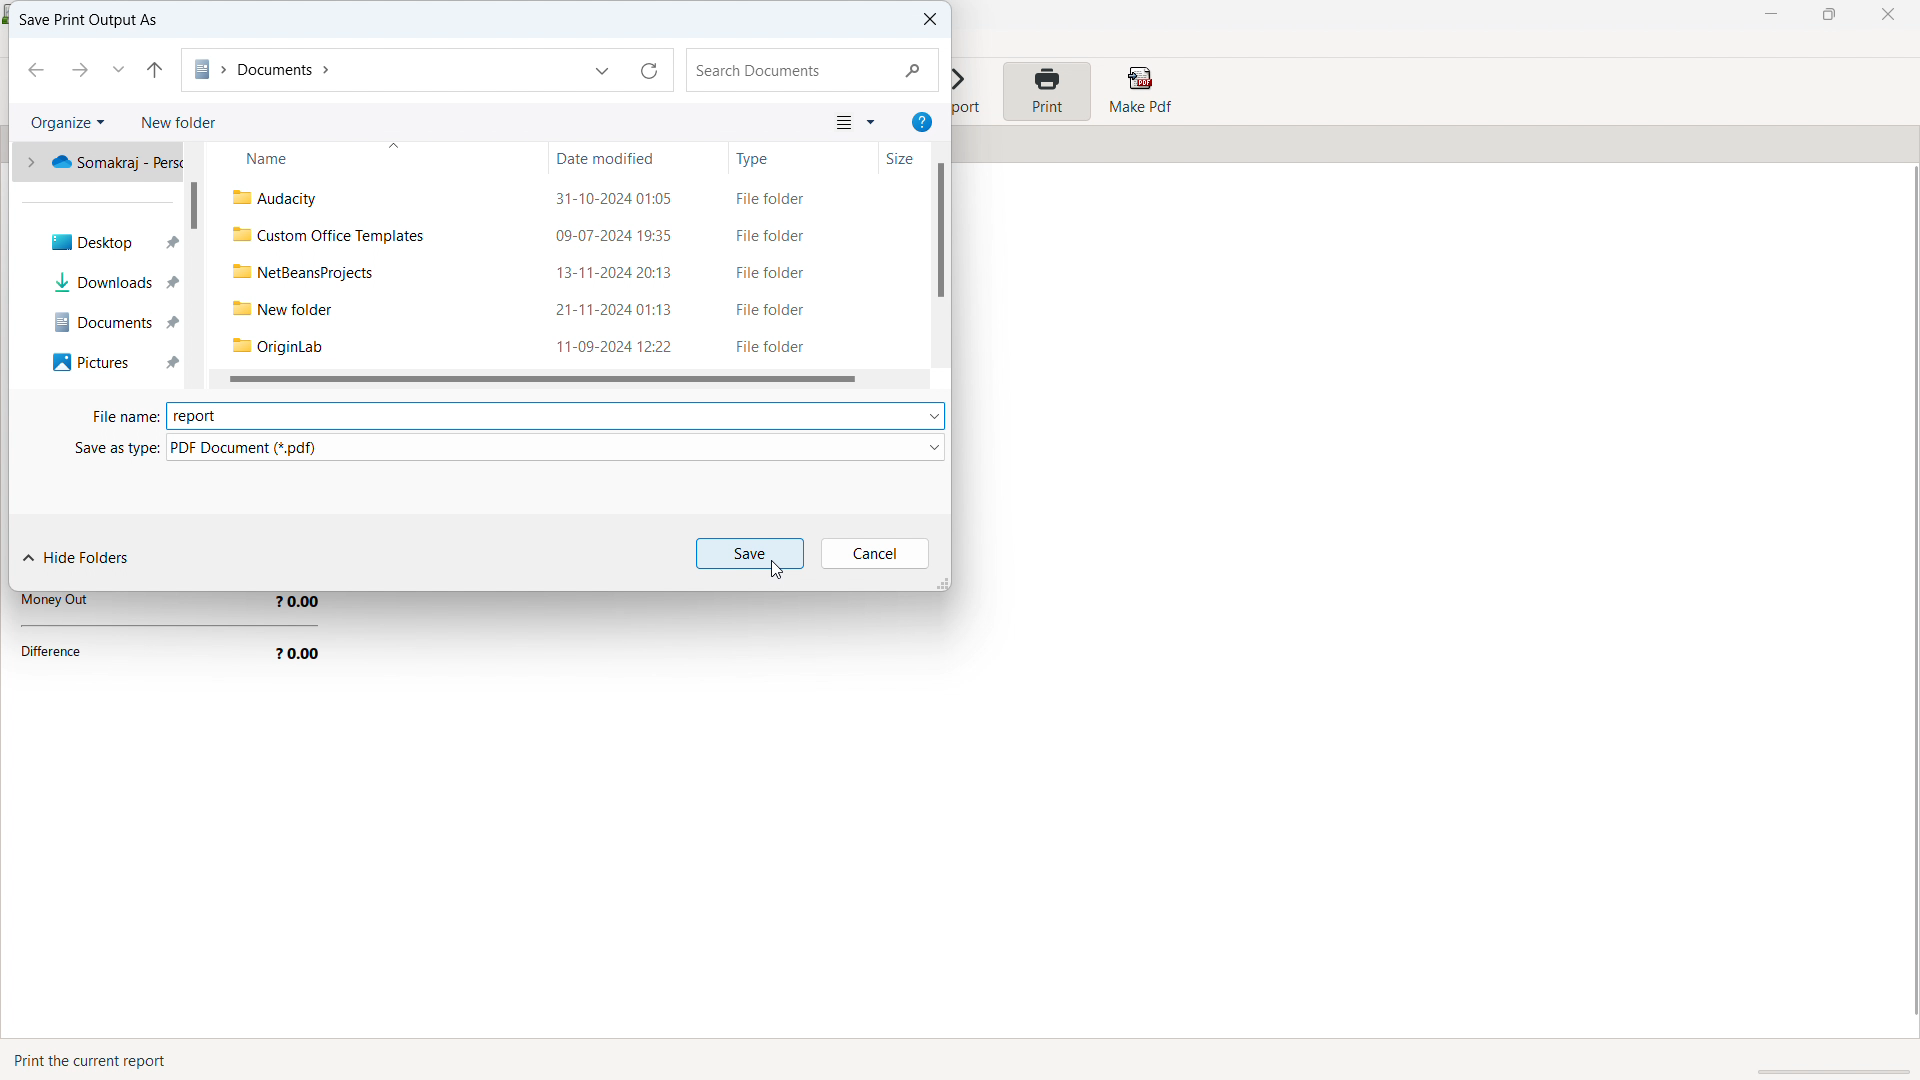 Image resolution: width=1920 pixels, height=1080 pixels. What do you see at coordinates (855, 121) in the screenshot?
I see `view` at bounding box center [855, 121].